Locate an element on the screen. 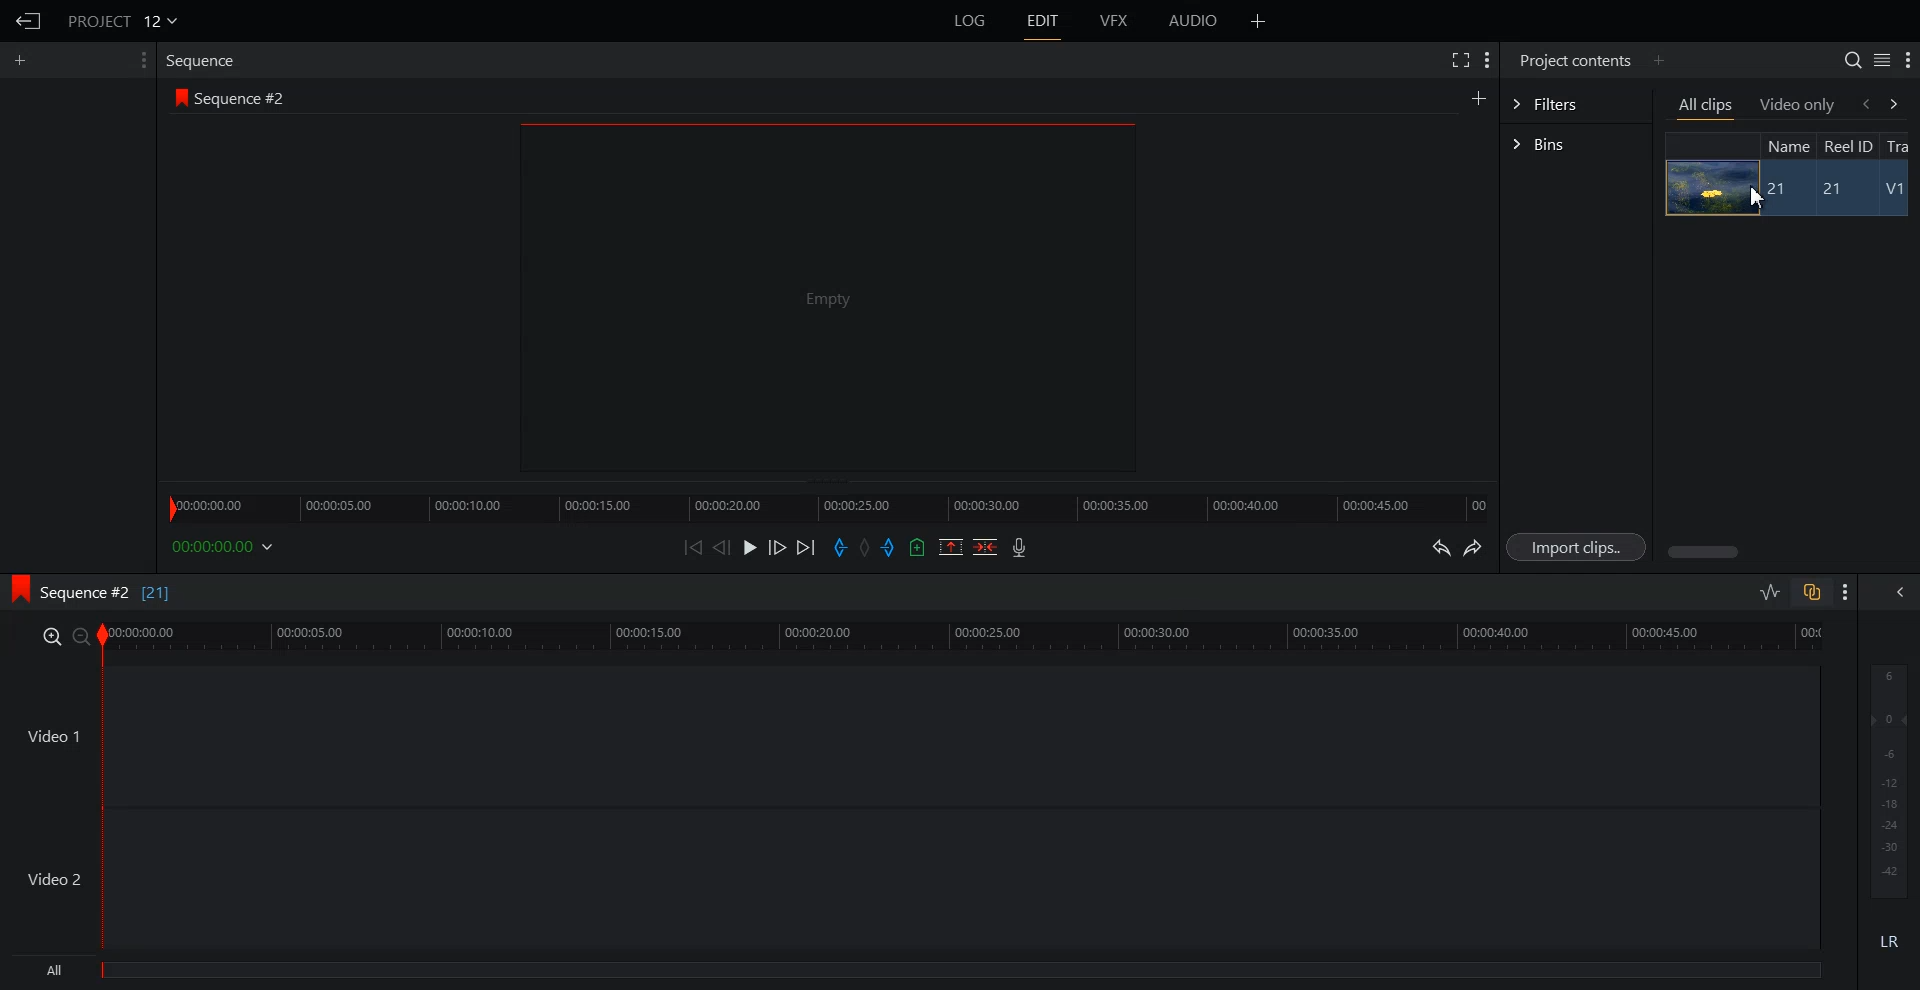 This screenshot has width=1920, height=990. Record Audio is located at coordinates (1017, 547).